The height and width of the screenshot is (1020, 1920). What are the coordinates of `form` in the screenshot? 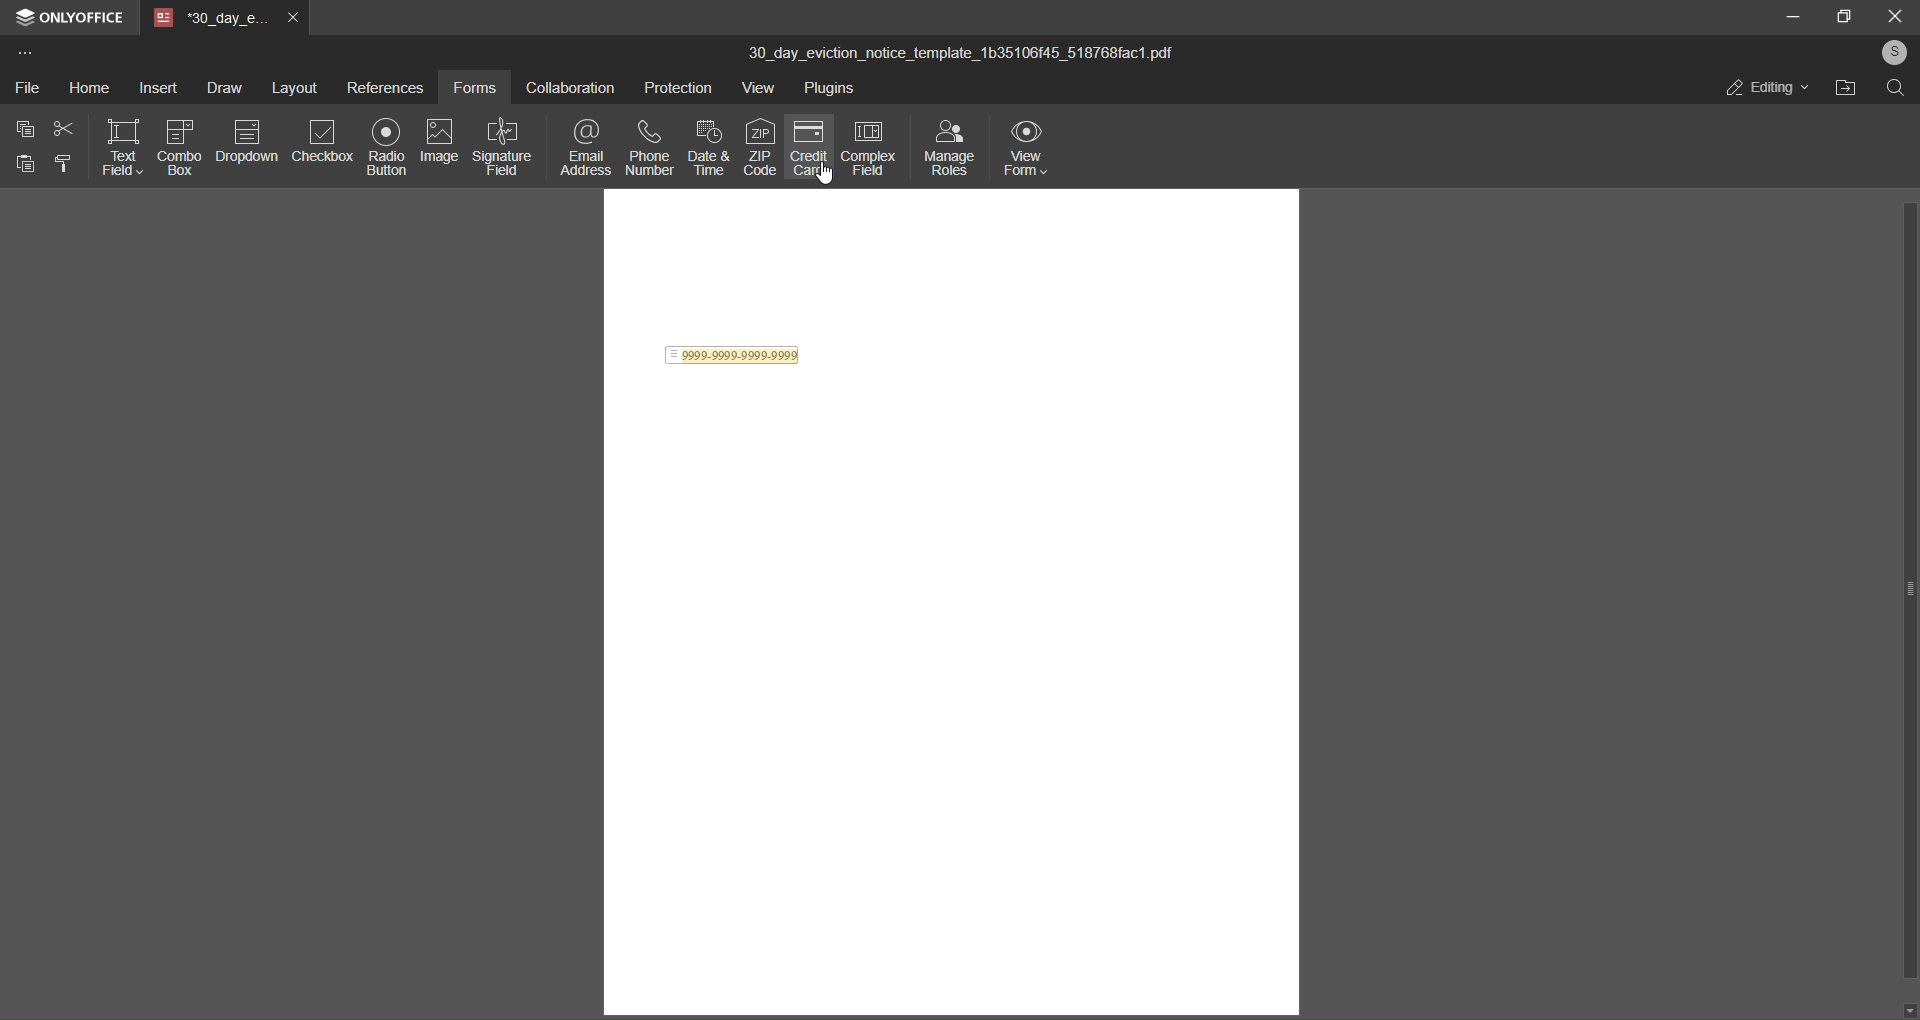 It's located at (479, 86).